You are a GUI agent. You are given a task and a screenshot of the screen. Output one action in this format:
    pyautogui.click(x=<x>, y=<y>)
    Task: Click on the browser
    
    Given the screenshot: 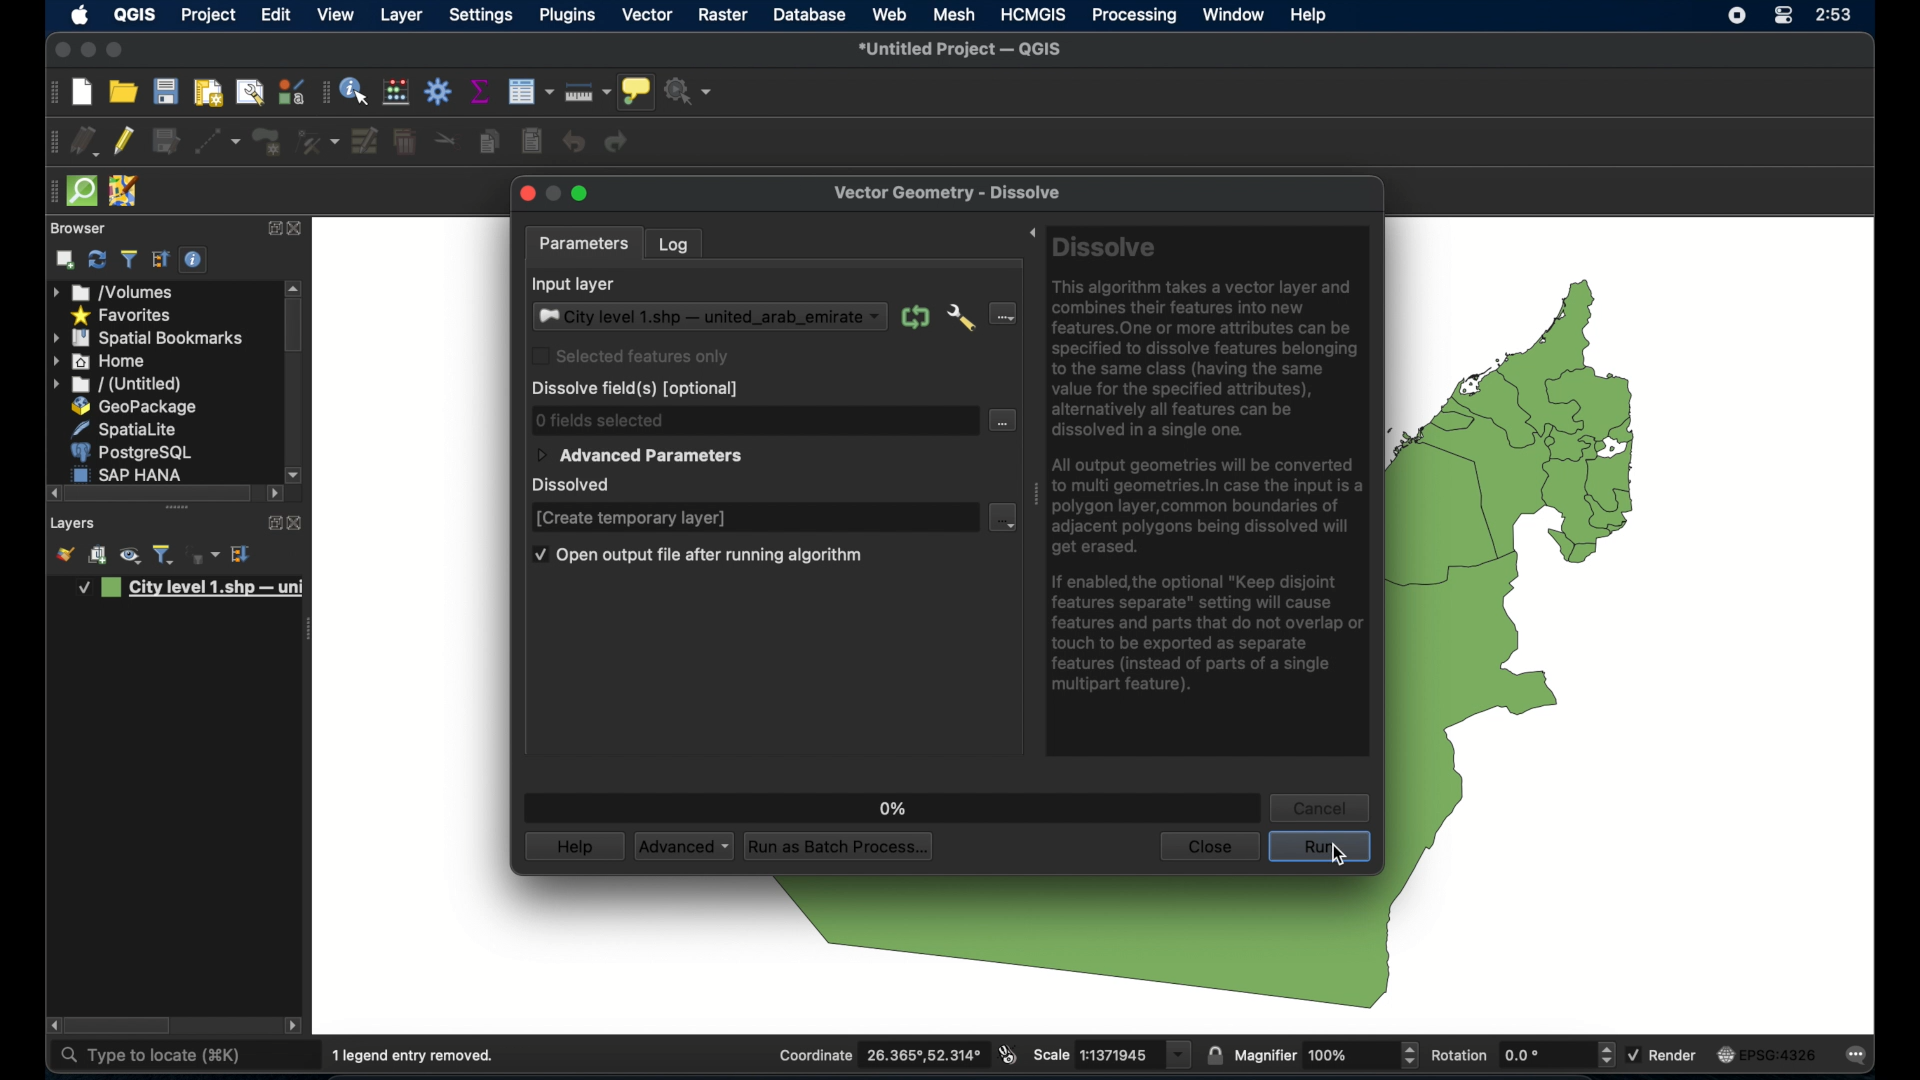 What is the action you would take?
    pyautogui.click(x=75, y=227)
    